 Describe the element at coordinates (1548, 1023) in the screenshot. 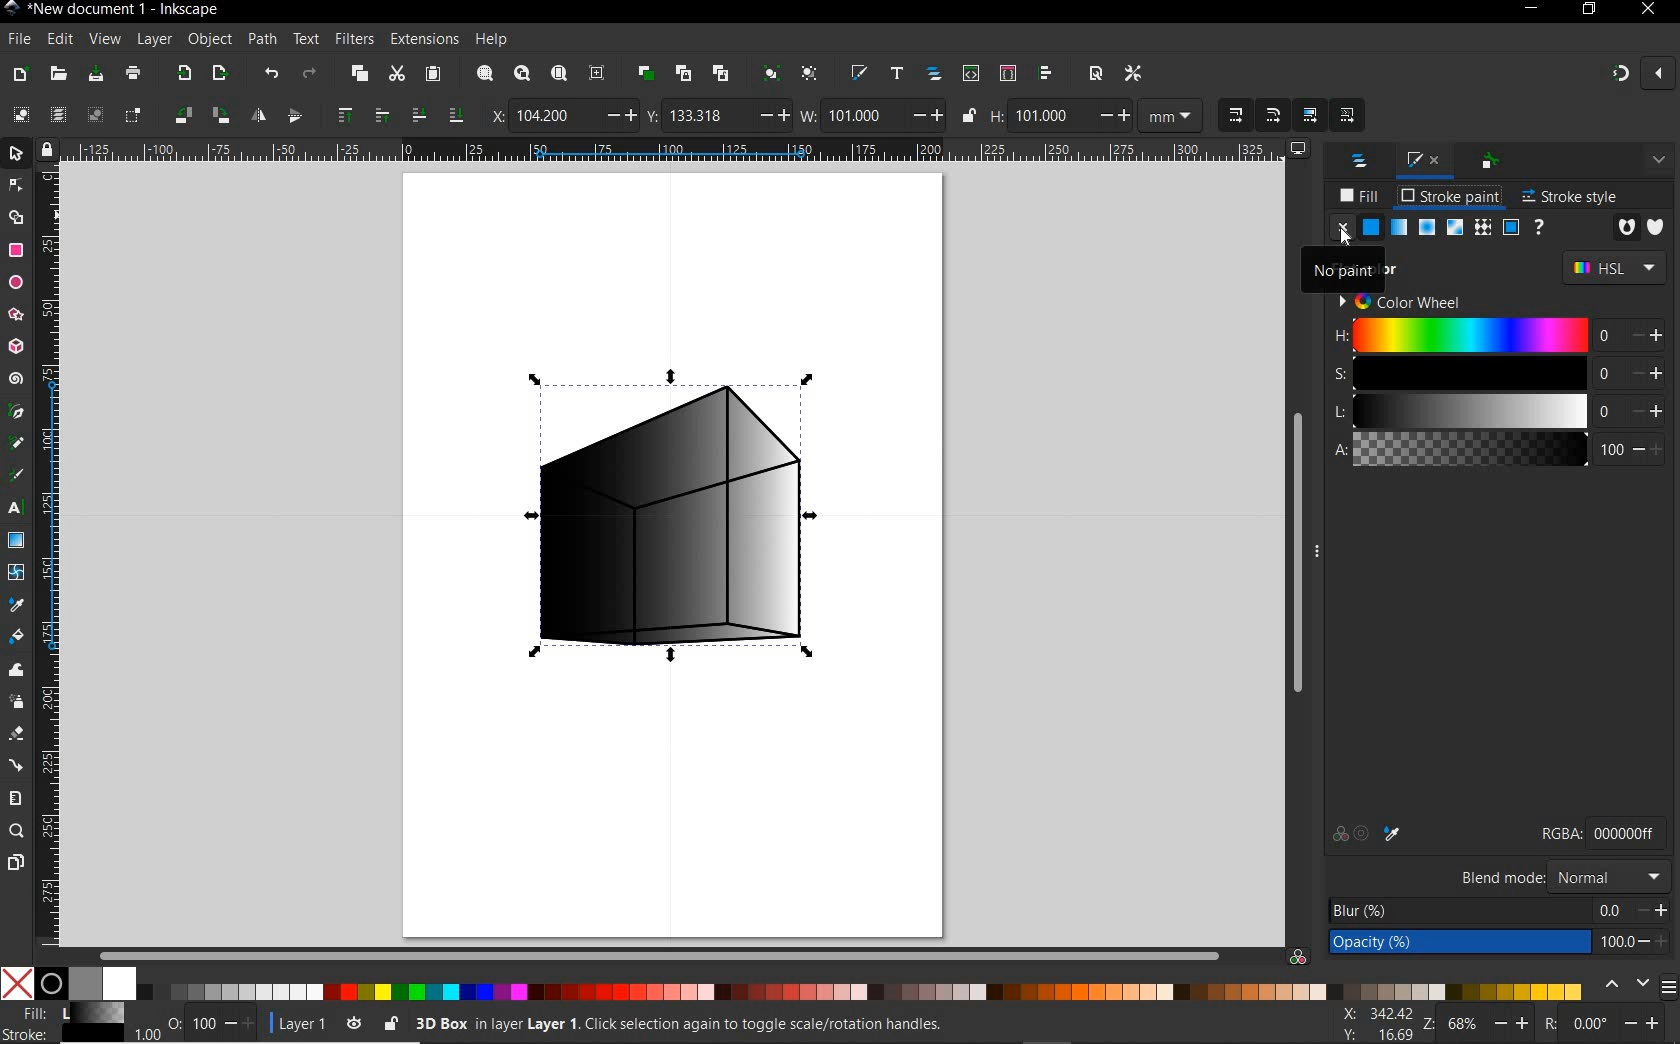

I see `ROTATION` at that location.